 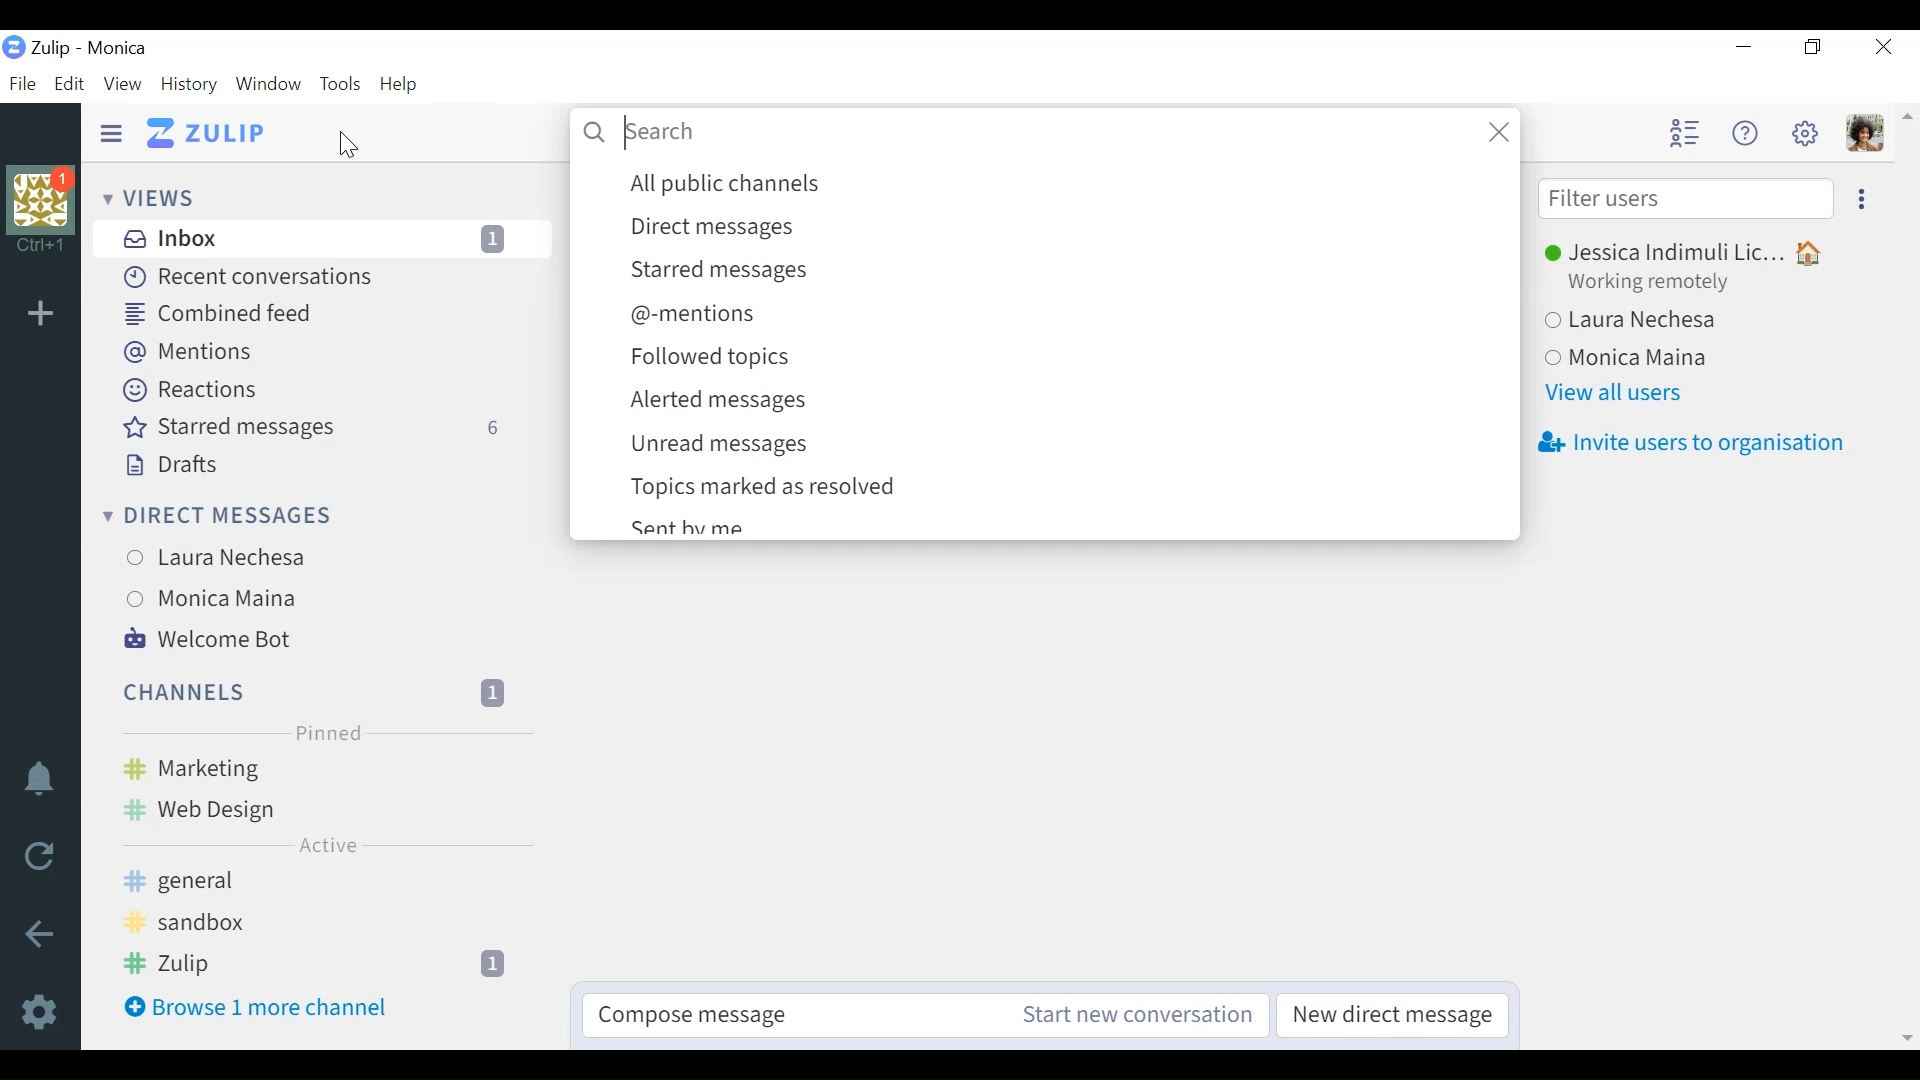 What do you see at coordinates (347, 146) in the screenshot?
I see `Cursor` at bounding box center [347, 146].